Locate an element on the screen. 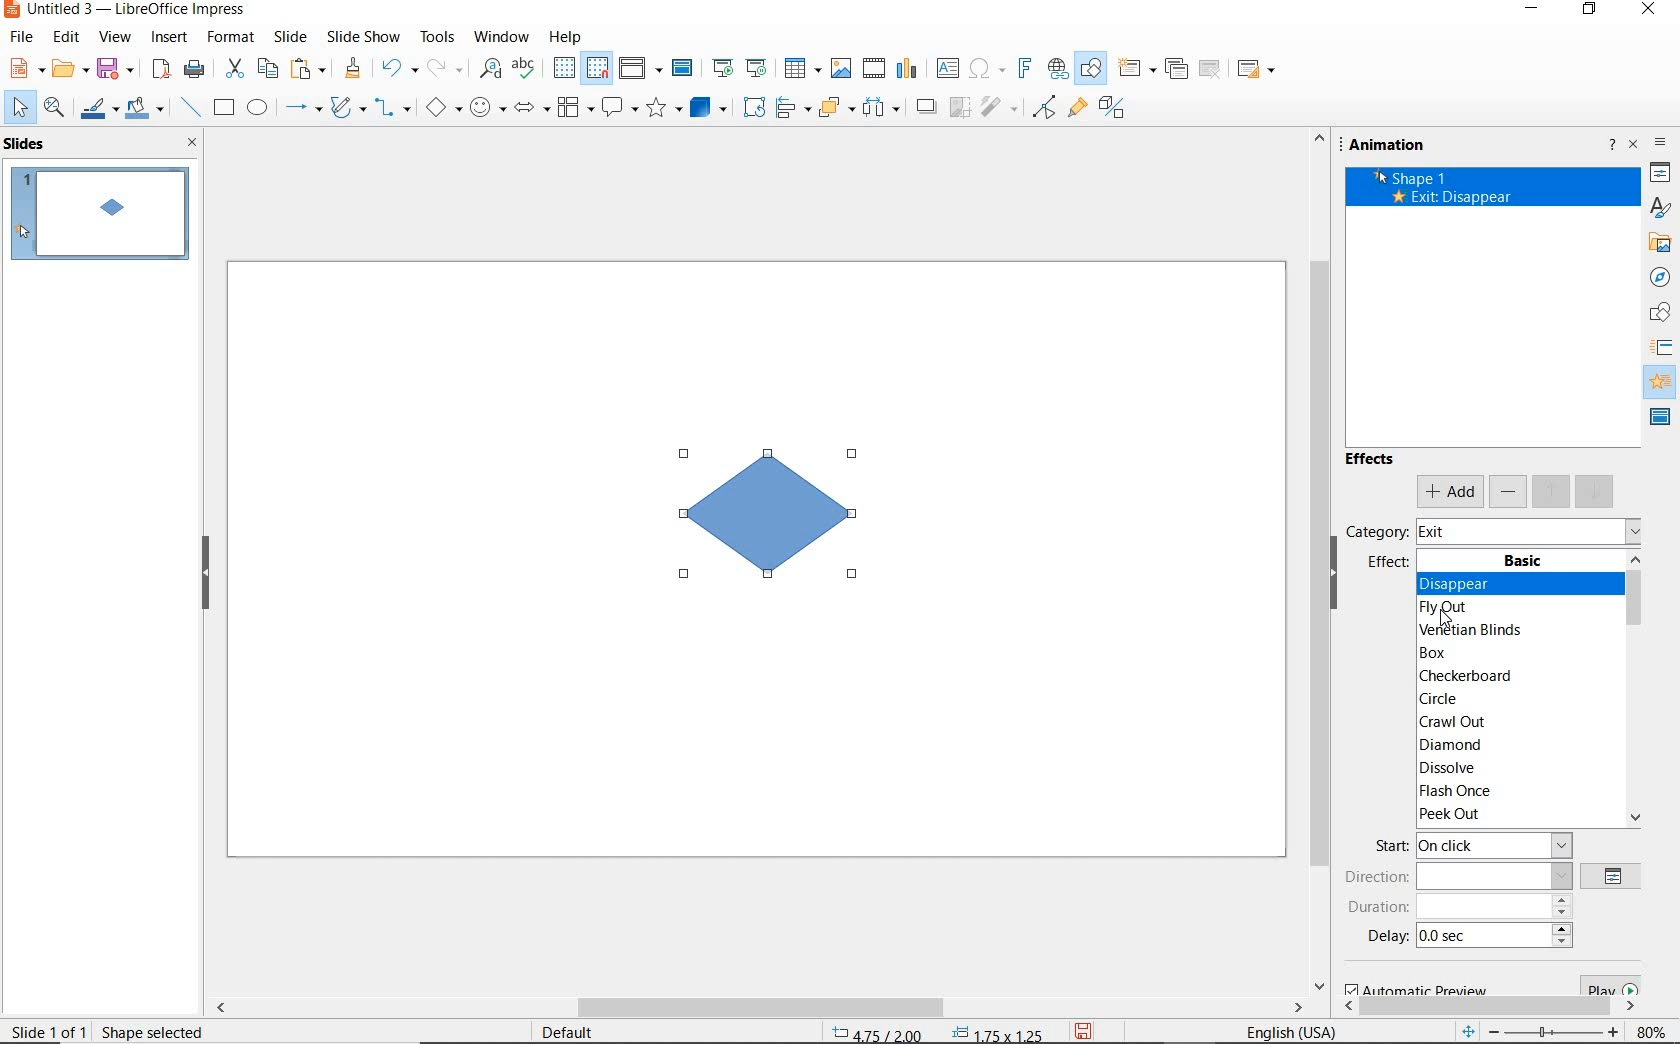  select is located at coordinates (21, 110).